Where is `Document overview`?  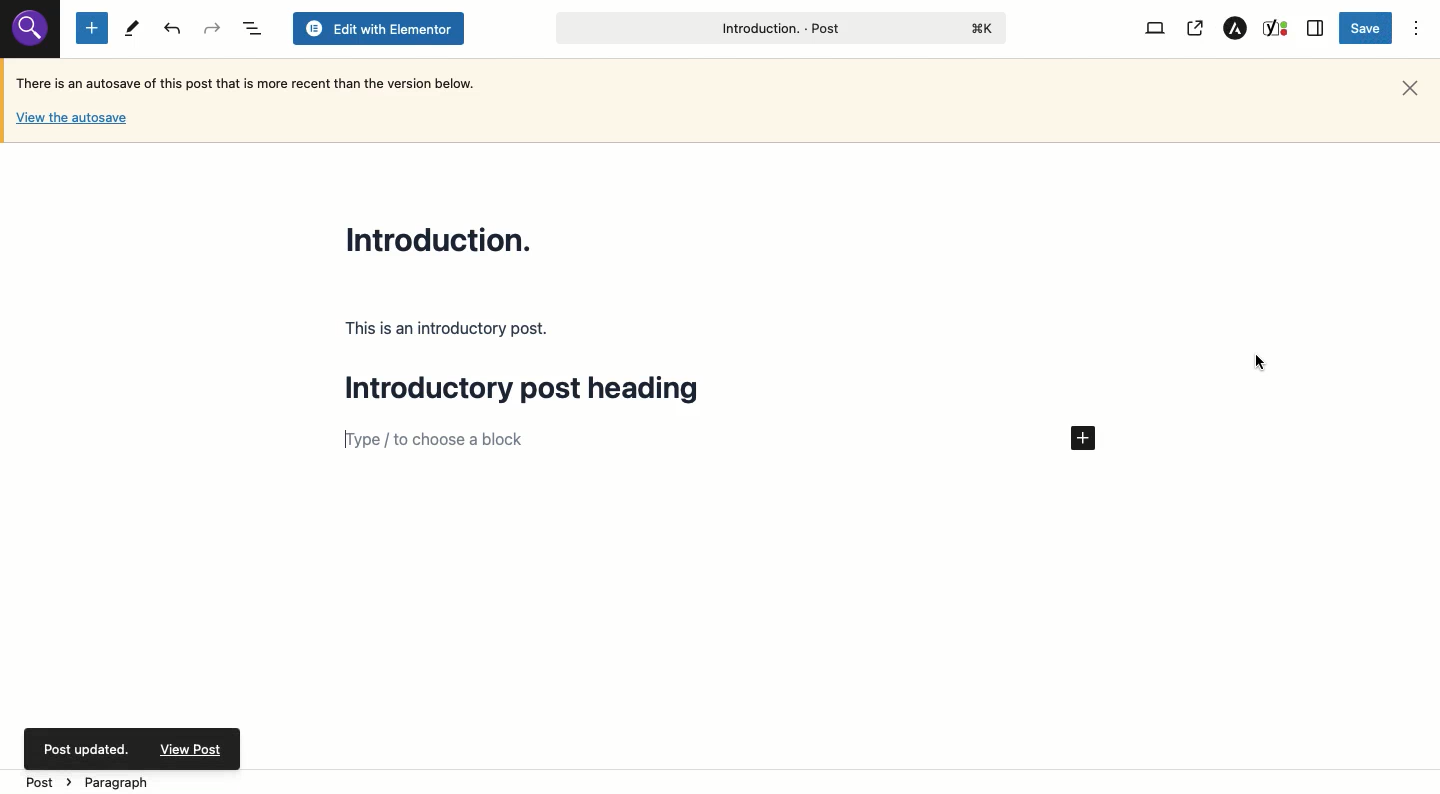
Document overview is located at coordinates (250, 28).